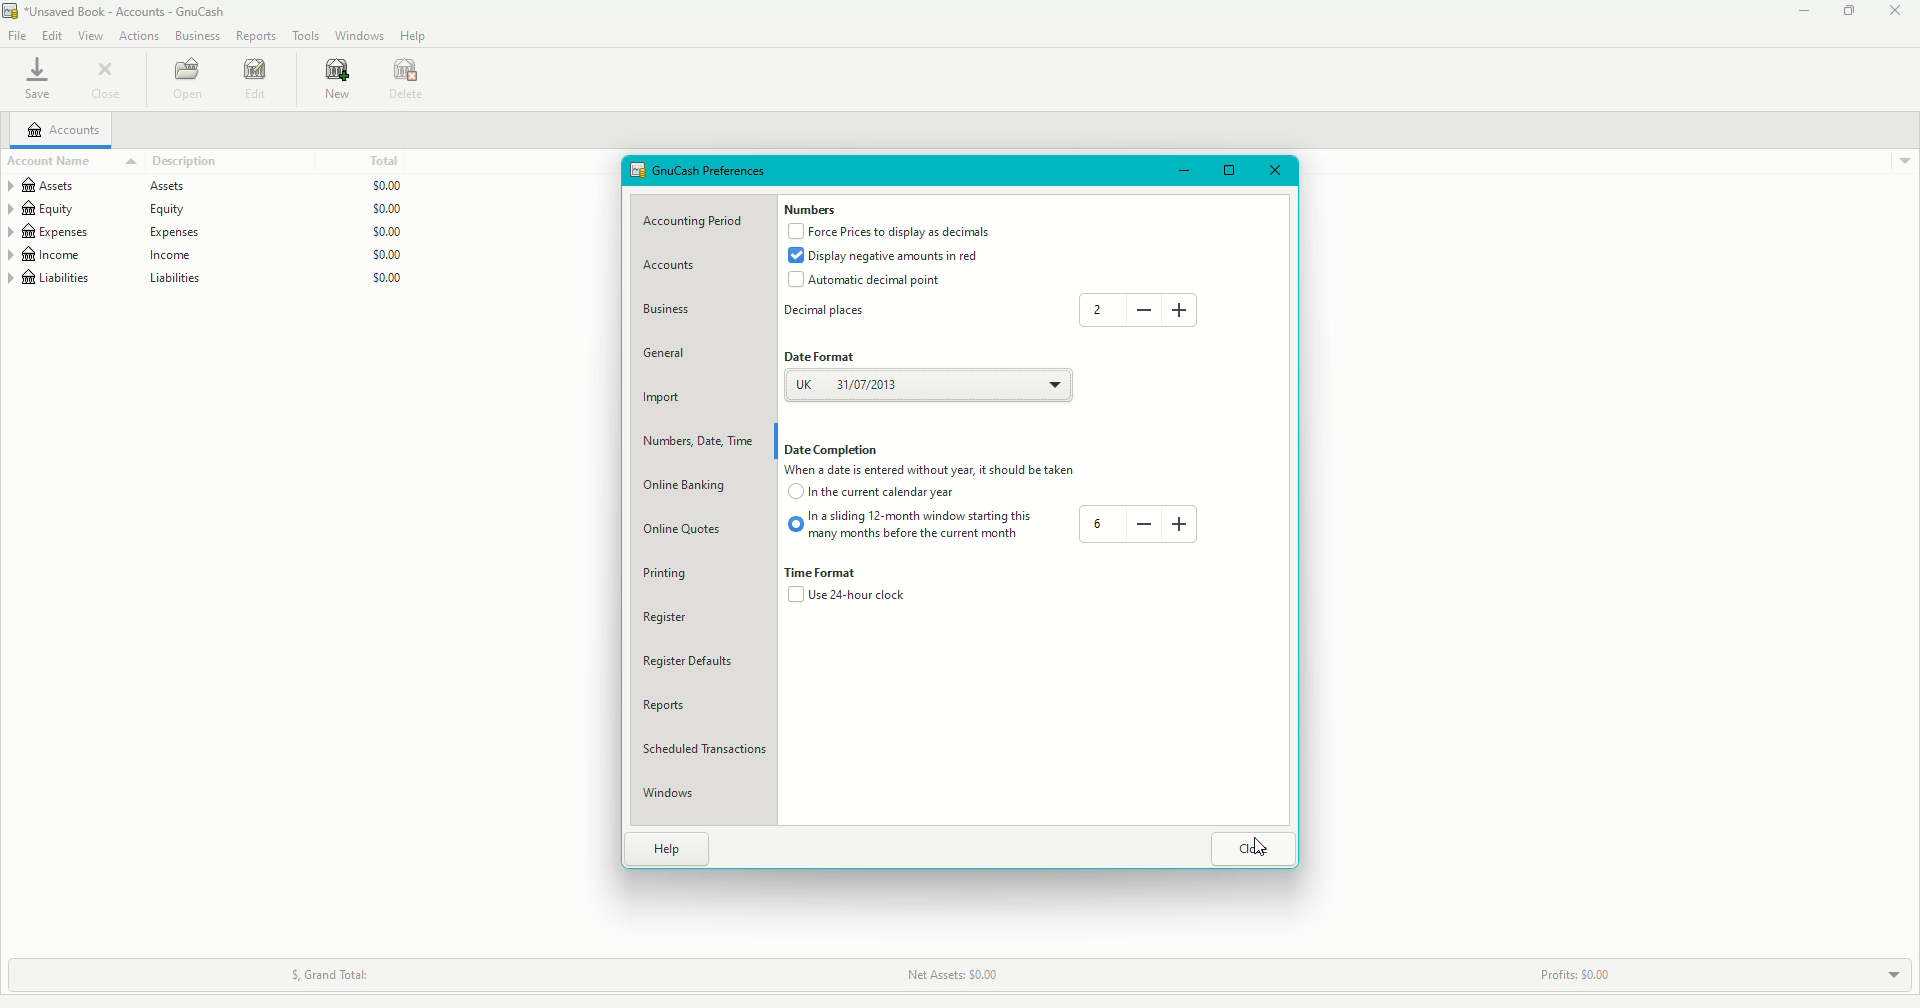  Describe the element at coordinates (672, 849) in the screenshot. I see `Help` at that location.